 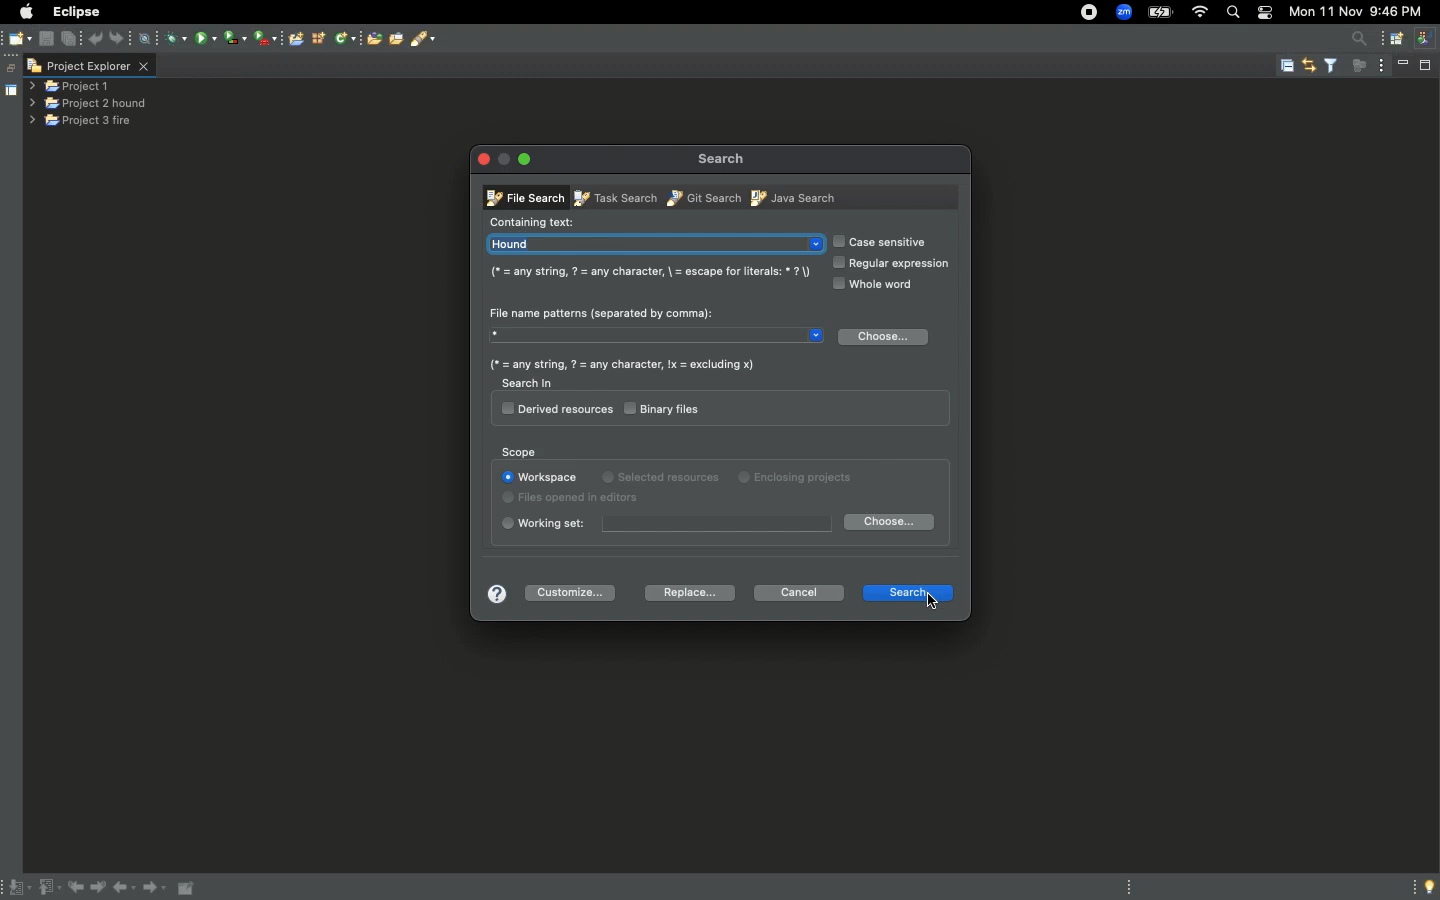 What do you see at coordinates (504, 158) in the screenshot?
I see `minimise` at bounding box center [504, 158].